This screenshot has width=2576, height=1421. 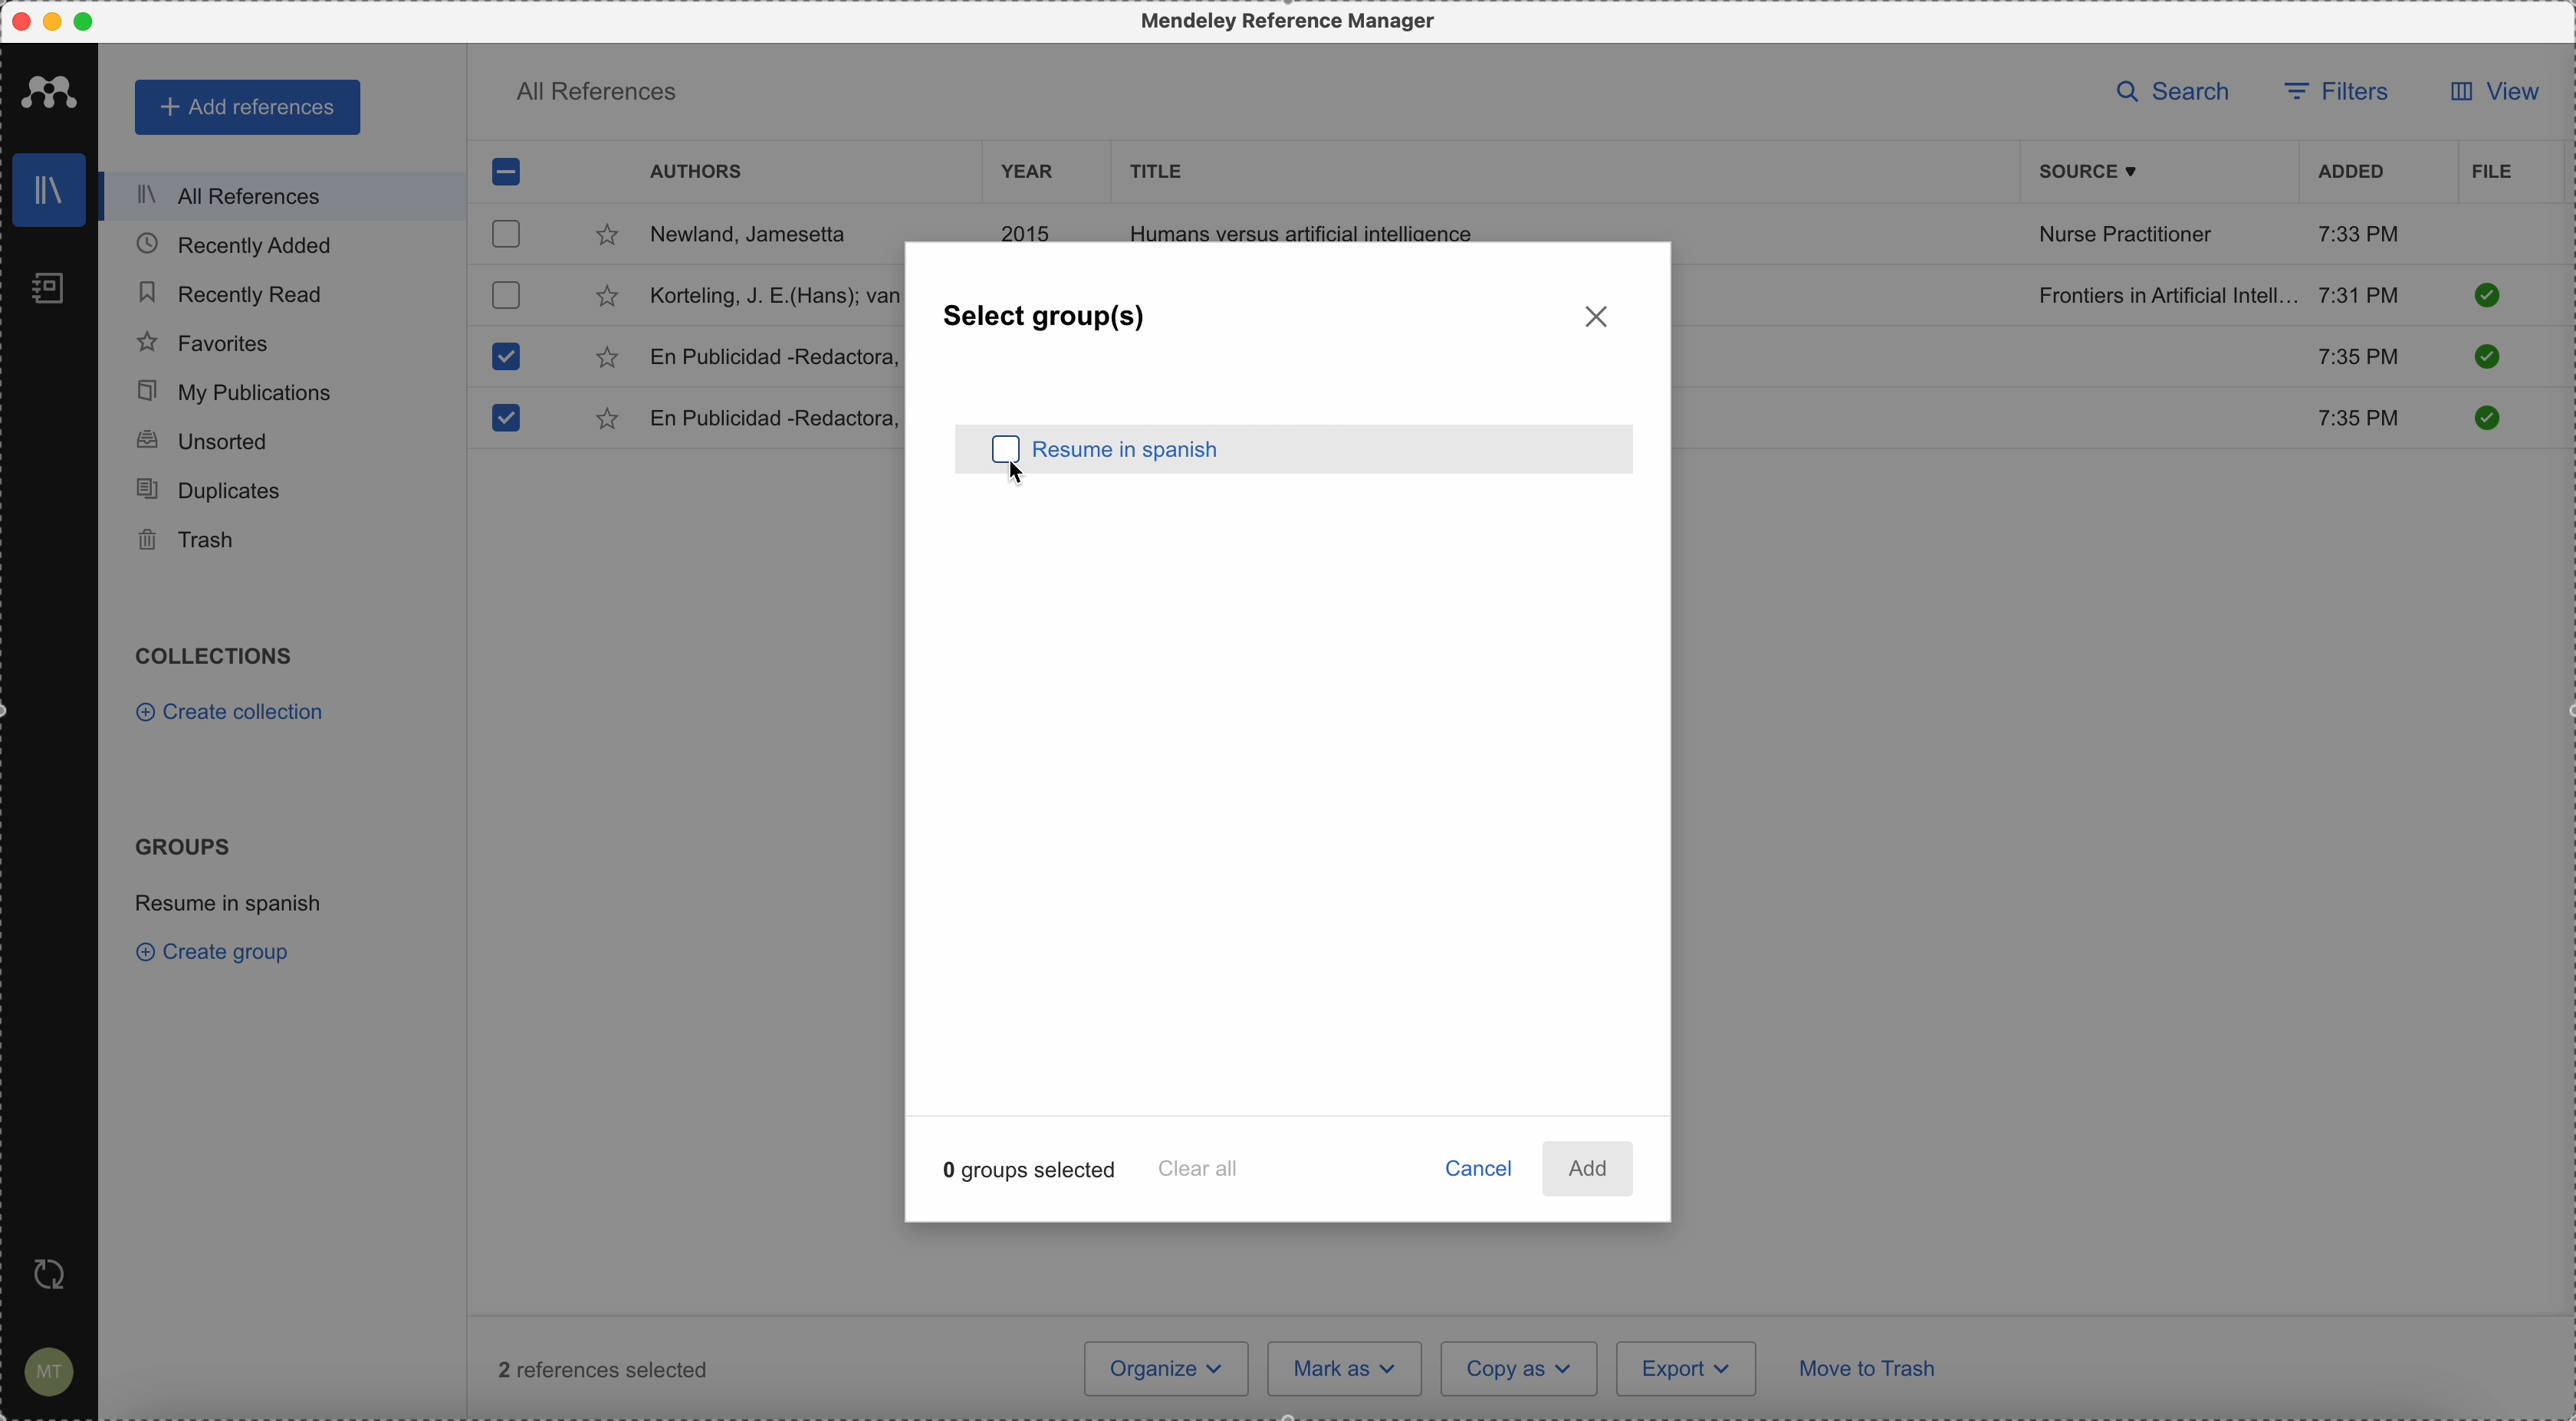 I want to click on view, so click(x=2489, y=91).